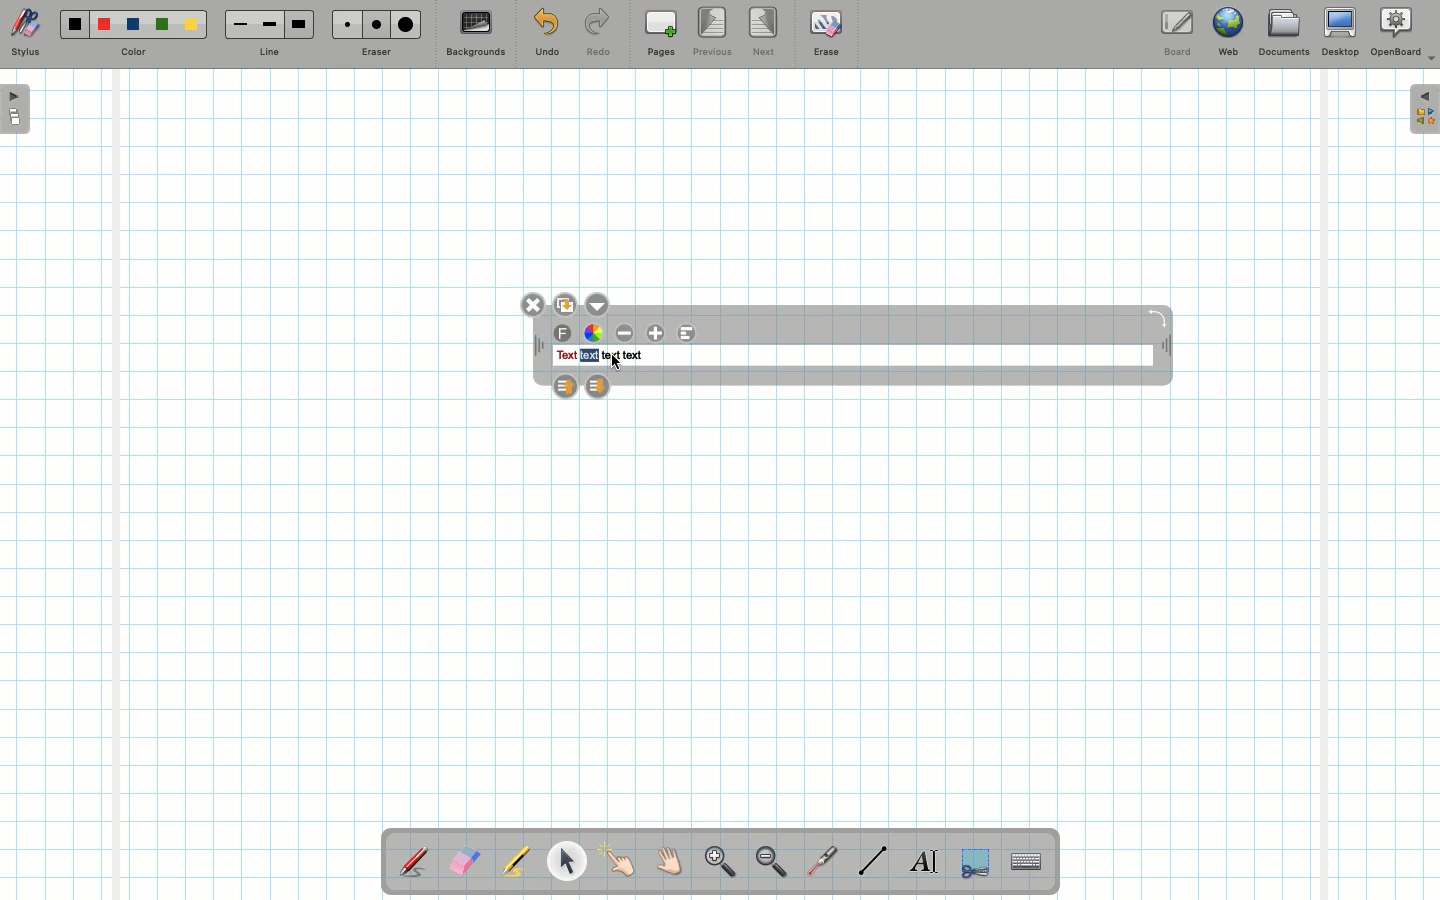 This screenshot has height=900, width=1440. Describe the element at coordinates (598, 36) in the screenshot. I see `Redo` at that location.